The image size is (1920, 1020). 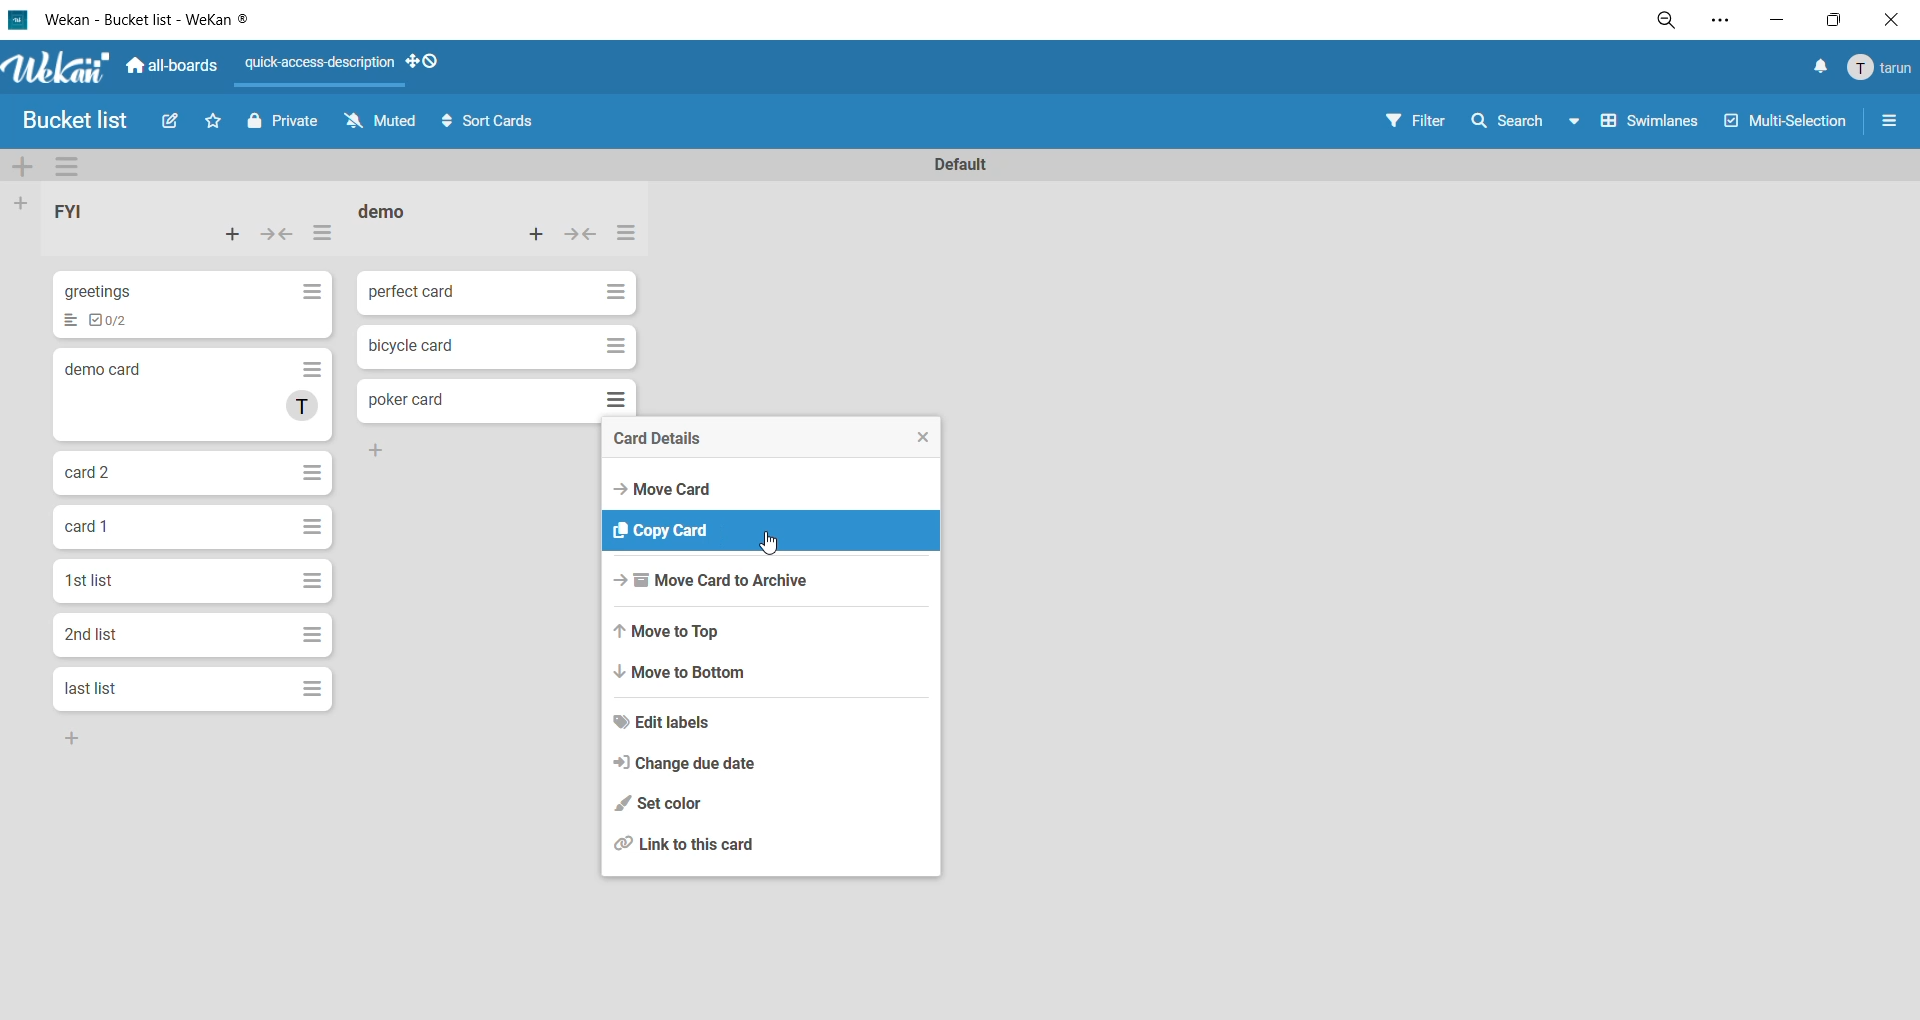 I want to click on muted, so click(x=383, y=125).